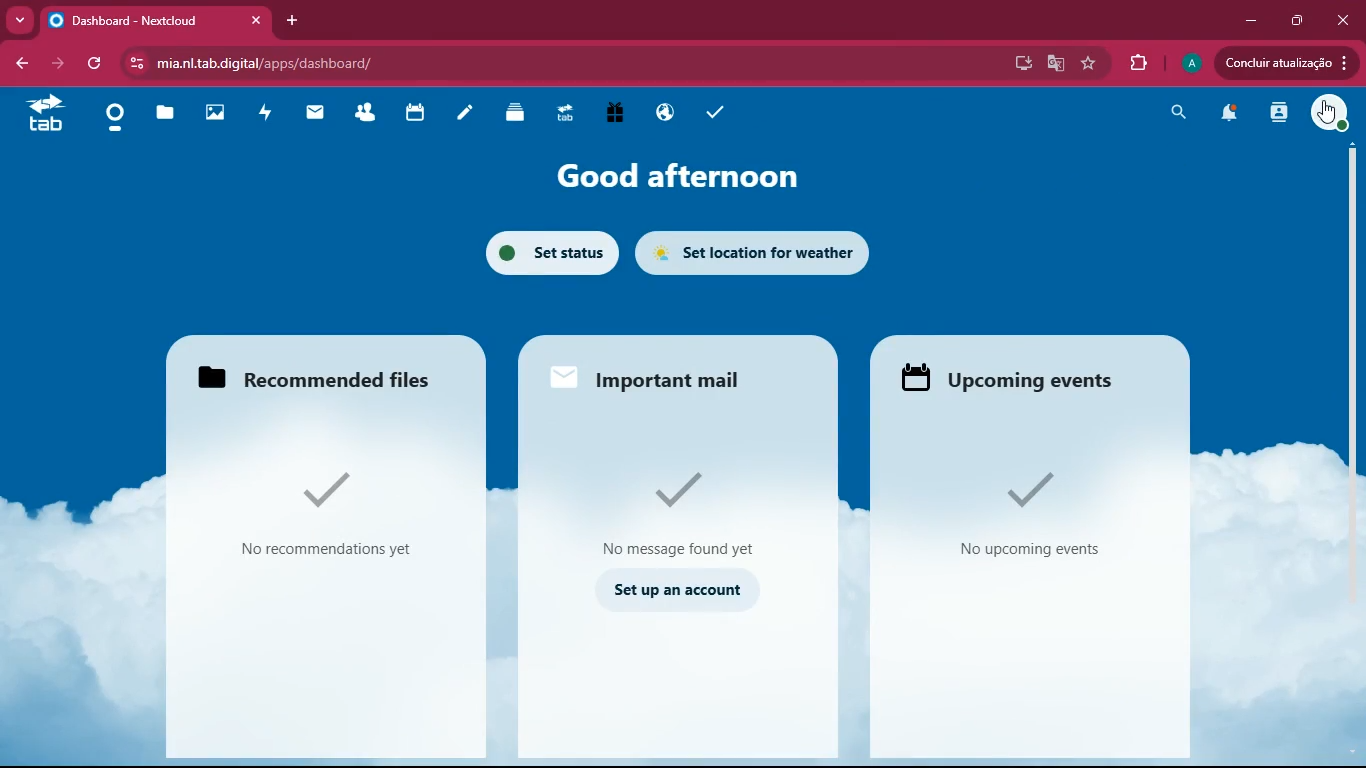 This screenshot has height=768, width=1366. I want to click on No message found yet, so click(674, 513).